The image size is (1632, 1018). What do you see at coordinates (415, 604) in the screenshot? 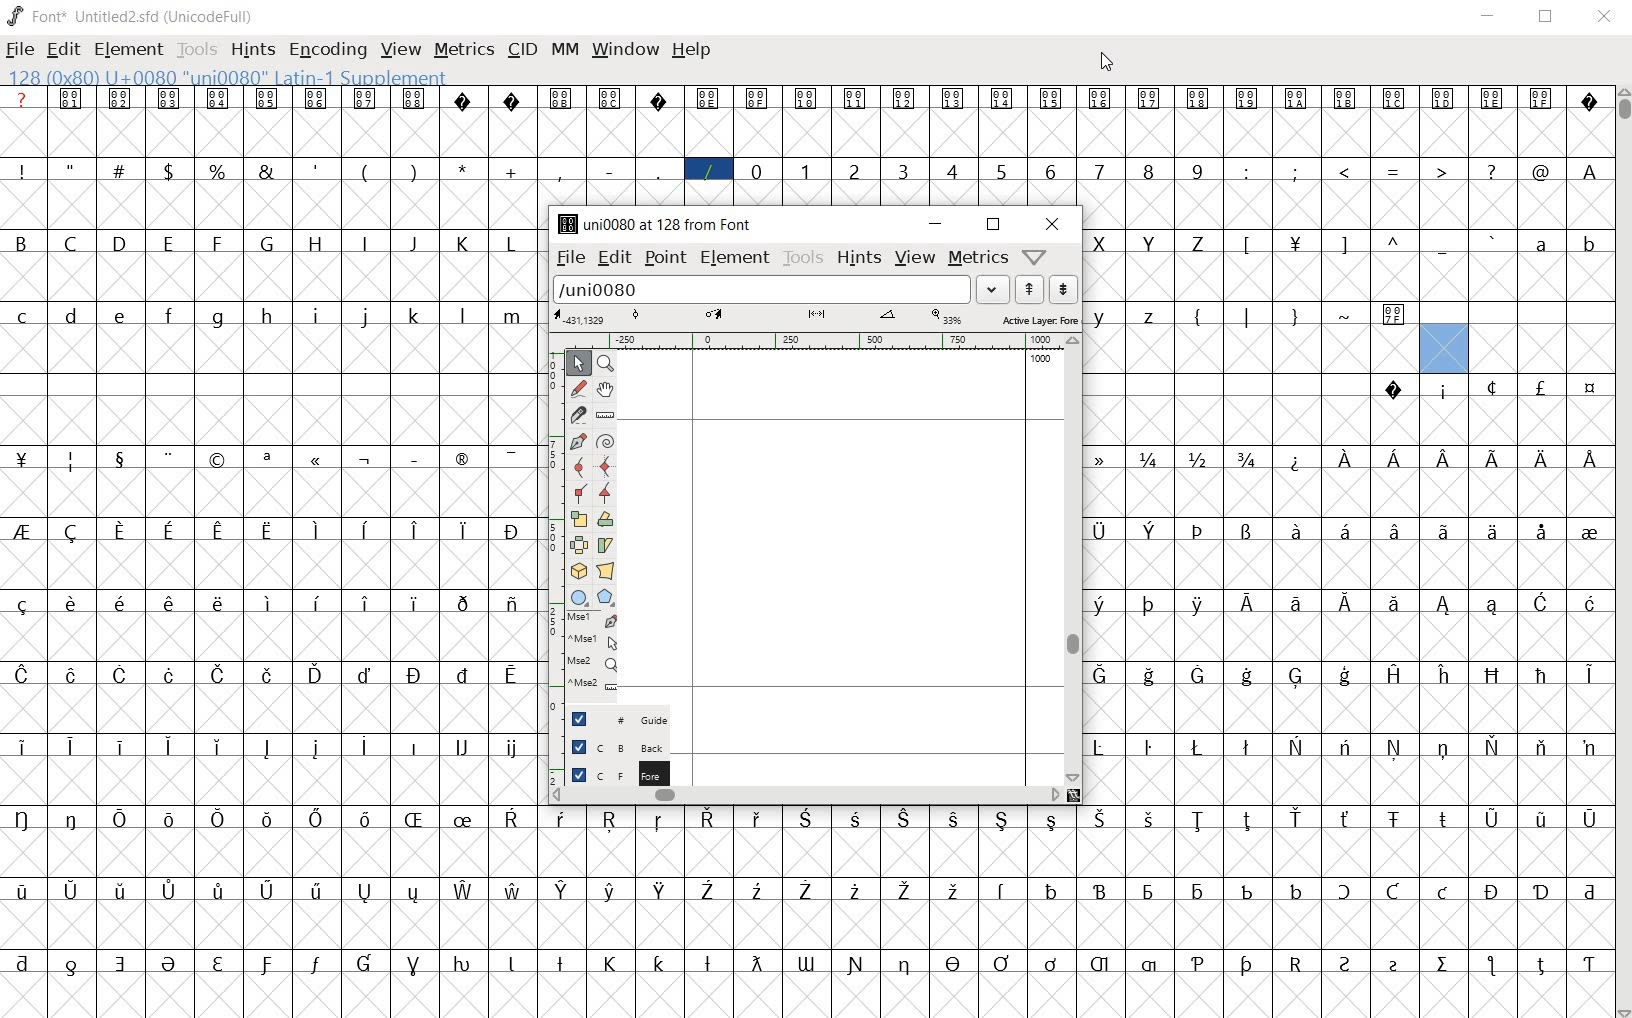
I see `glyph` at bounding box center [415, 604].